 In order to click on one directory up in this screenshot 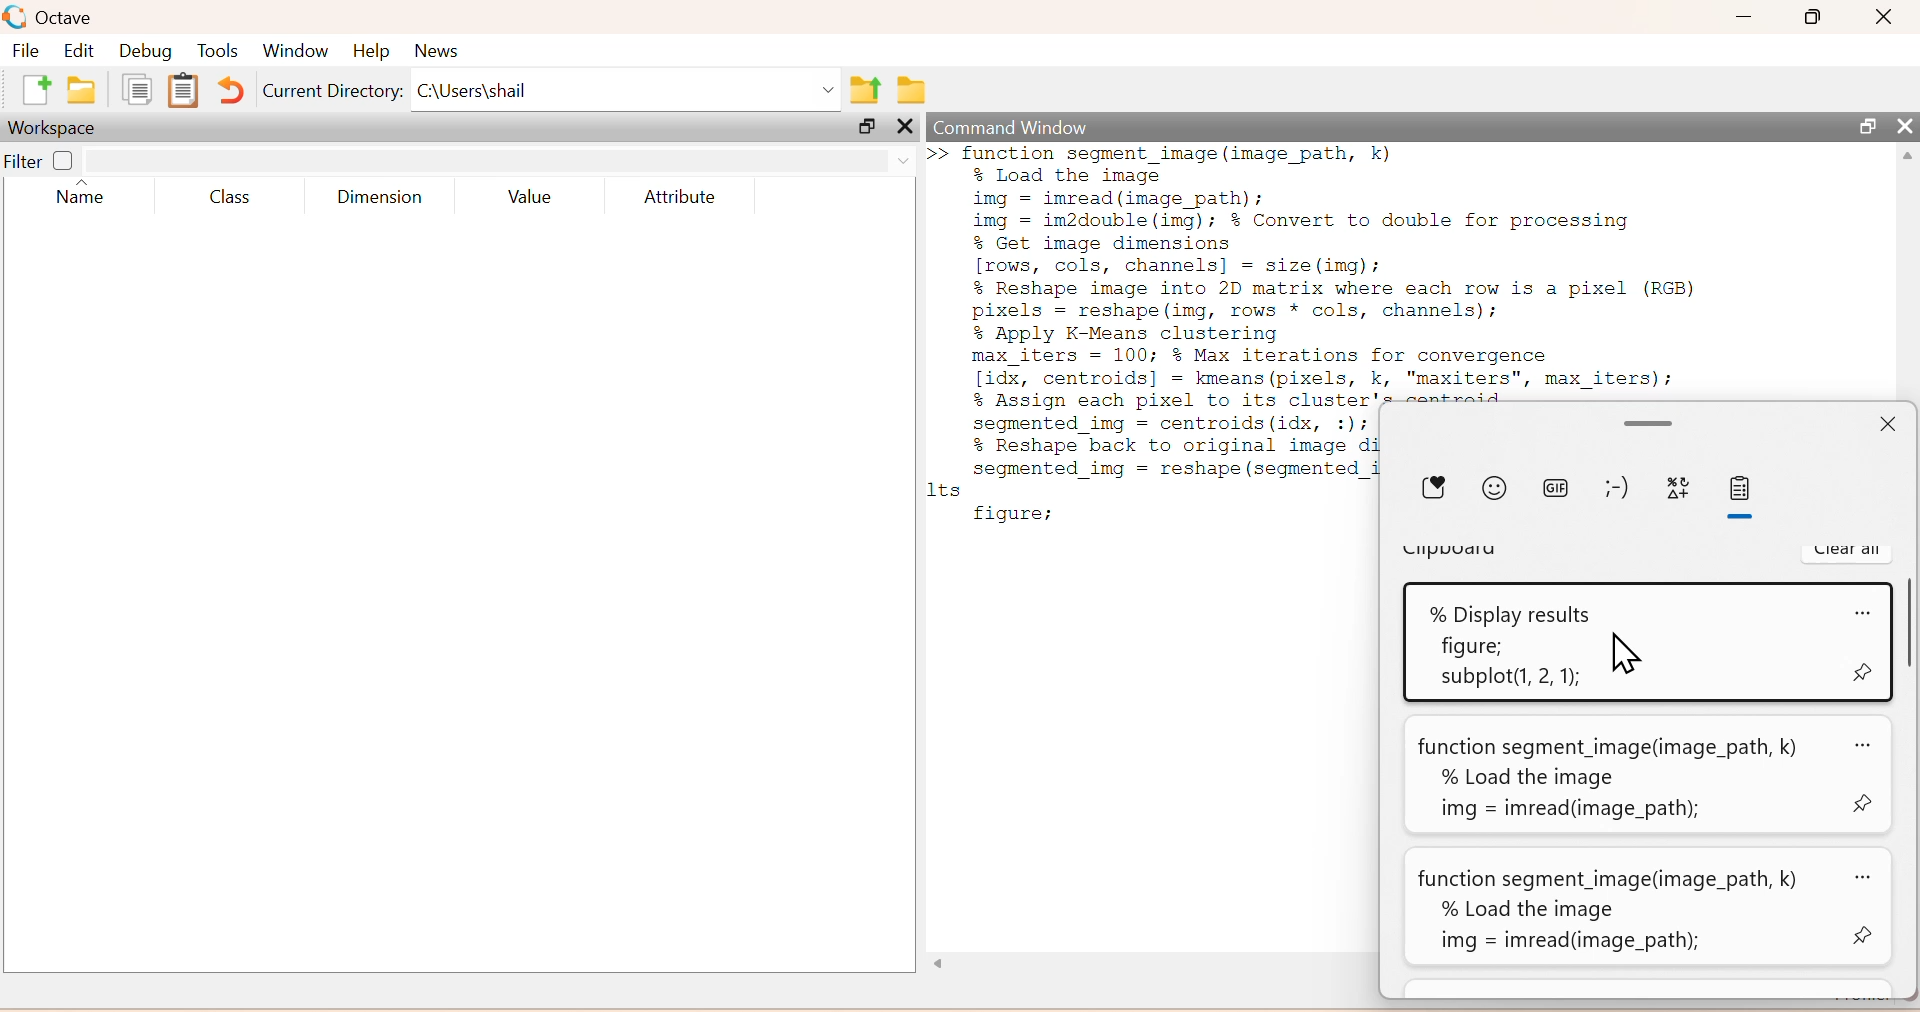, I will do `click(868, 91)`.